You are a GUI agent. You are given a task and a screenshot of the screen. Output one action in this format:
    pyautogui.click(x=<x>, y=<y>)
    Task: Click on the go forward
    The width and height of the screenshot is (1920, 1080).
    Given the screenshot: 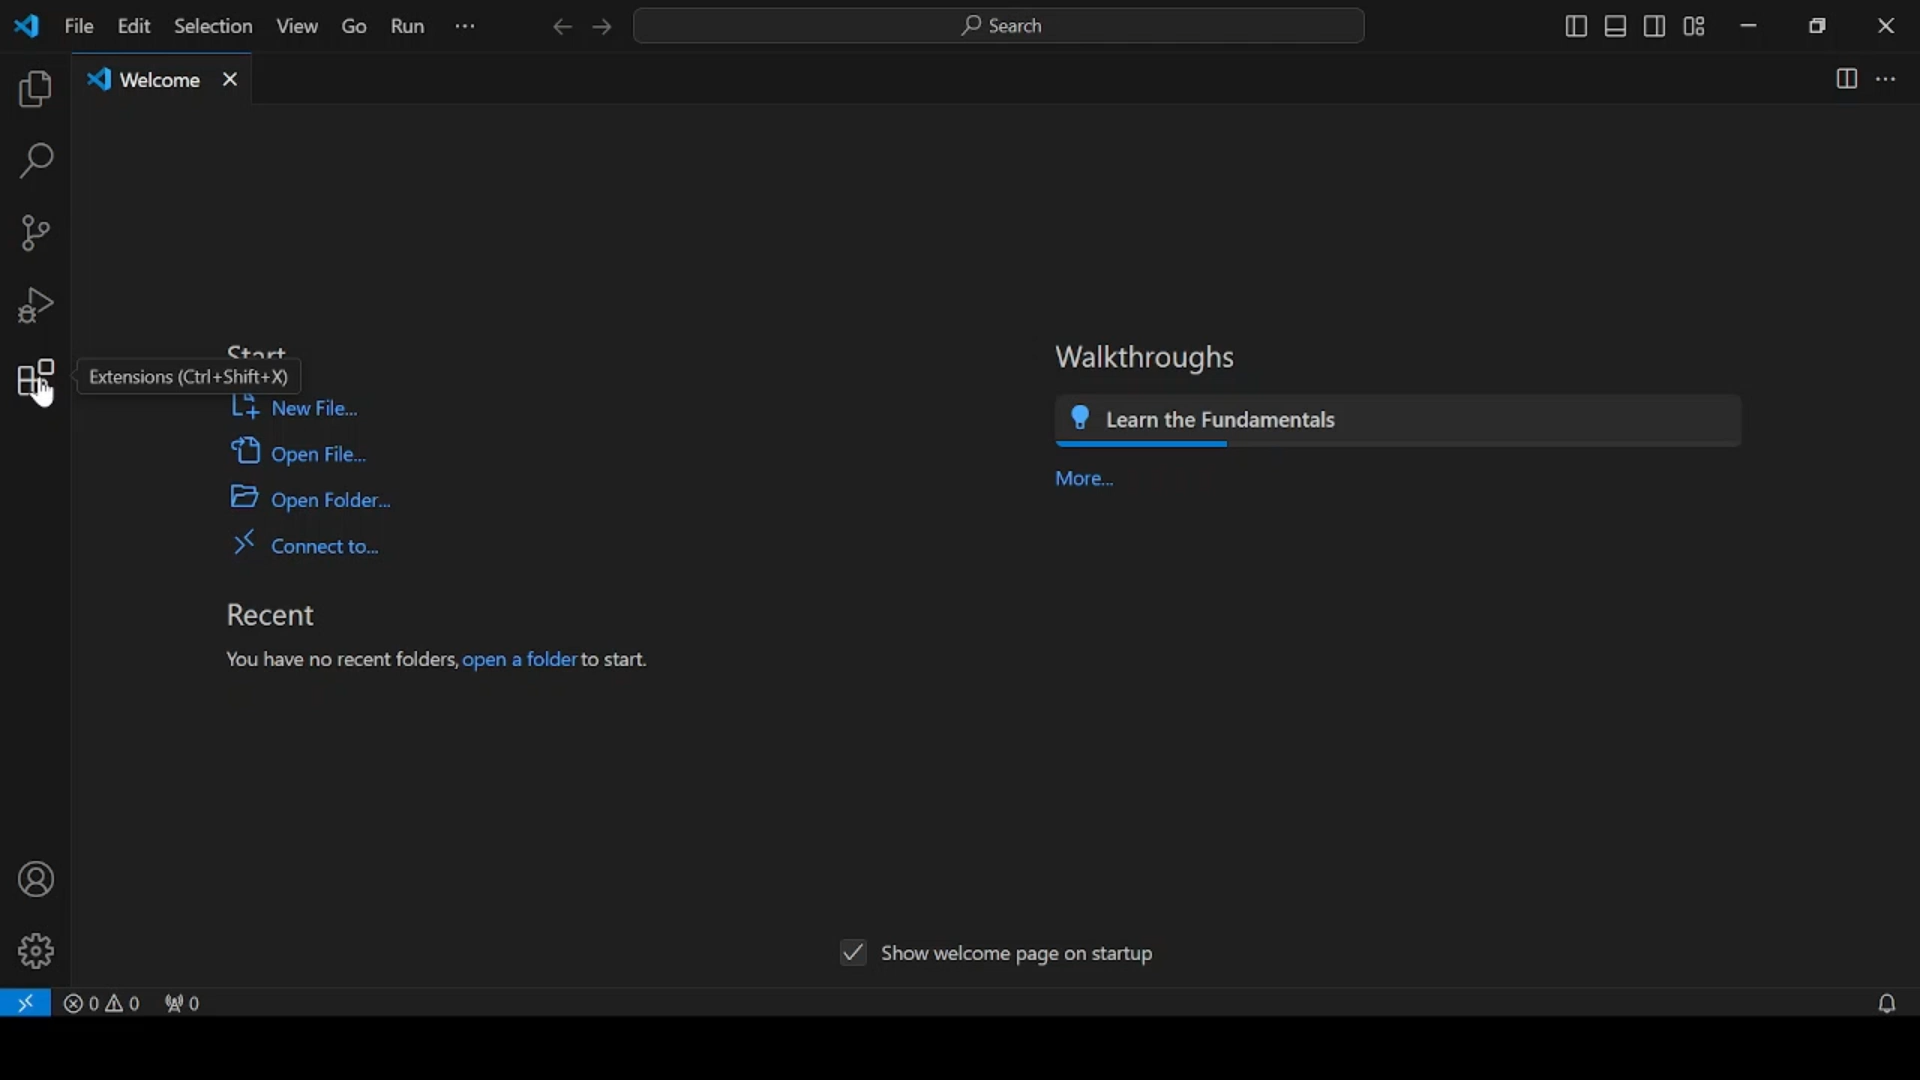 What is the action you would take?
    pyautogui.click(x=602, y=27)
    